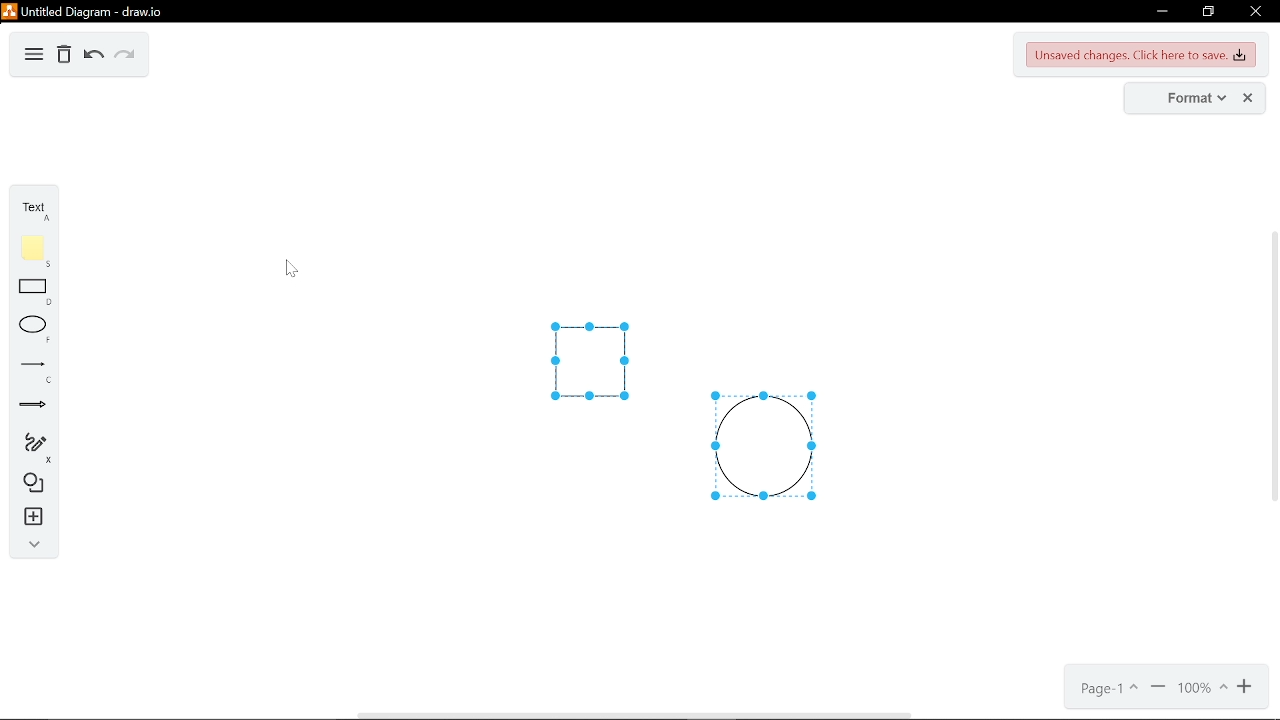  I want to click on rectangle, so click(32, 294).